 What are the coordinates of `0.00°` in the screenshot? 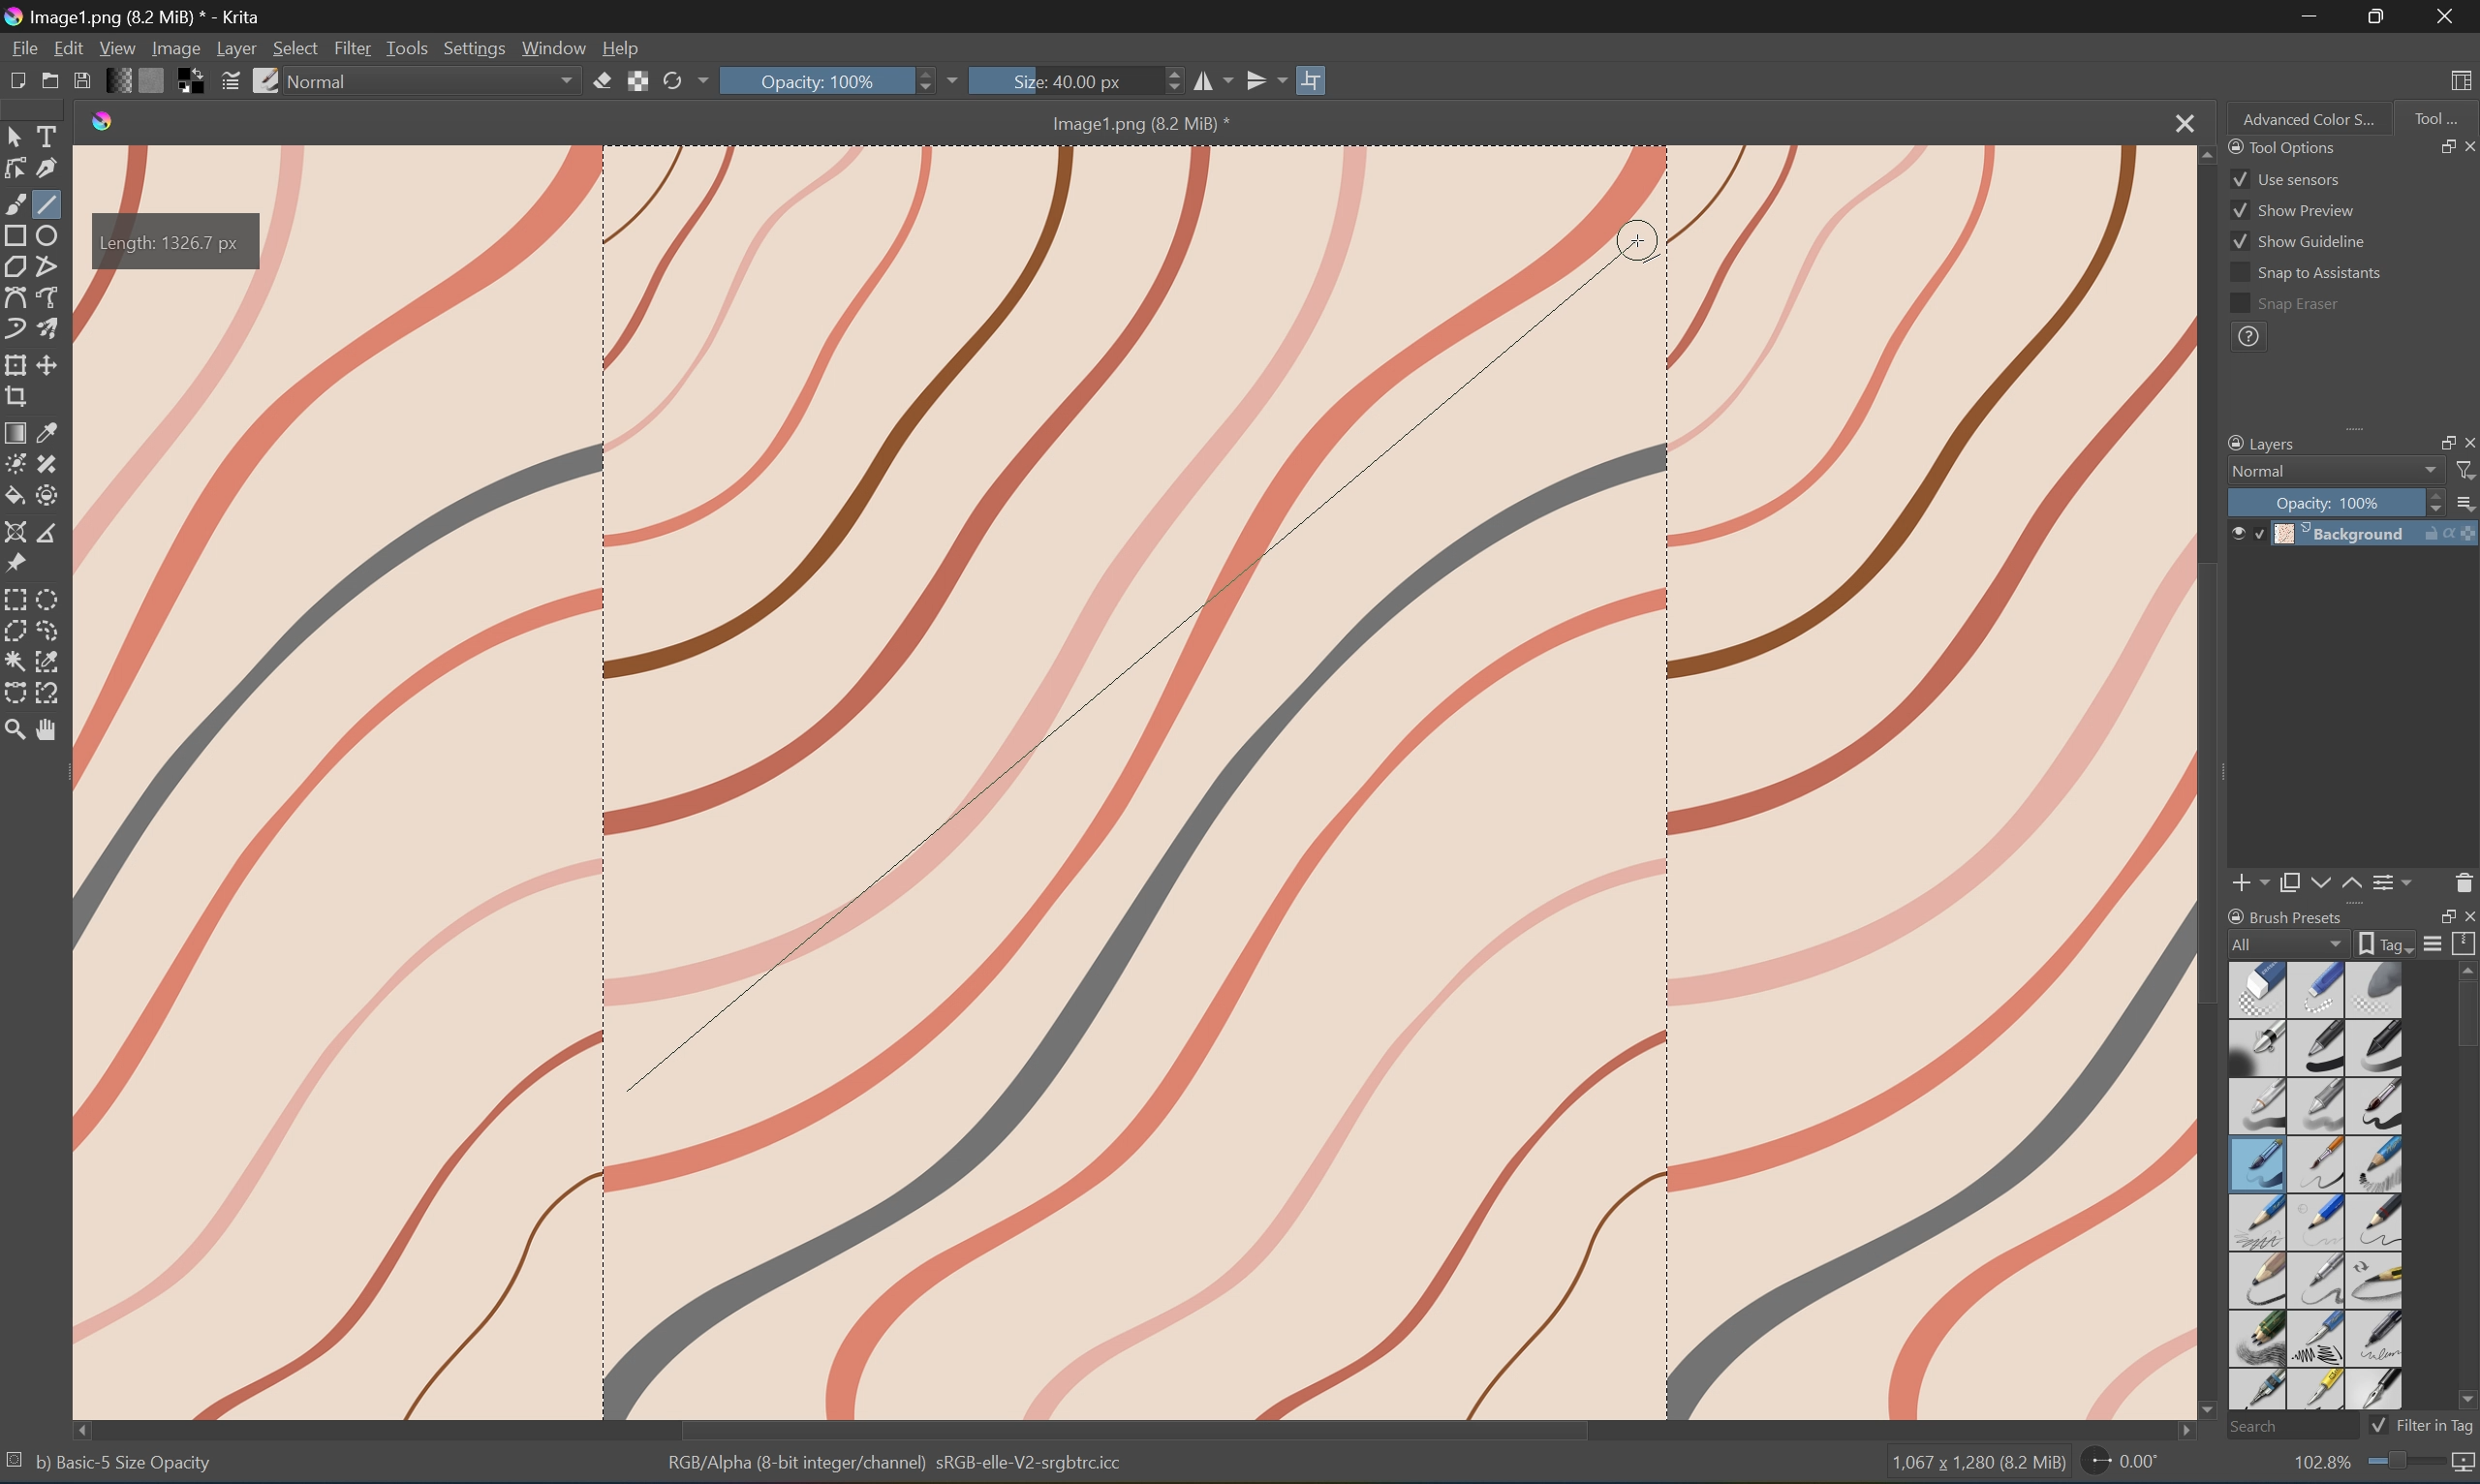 It's located at (2119, 1465).